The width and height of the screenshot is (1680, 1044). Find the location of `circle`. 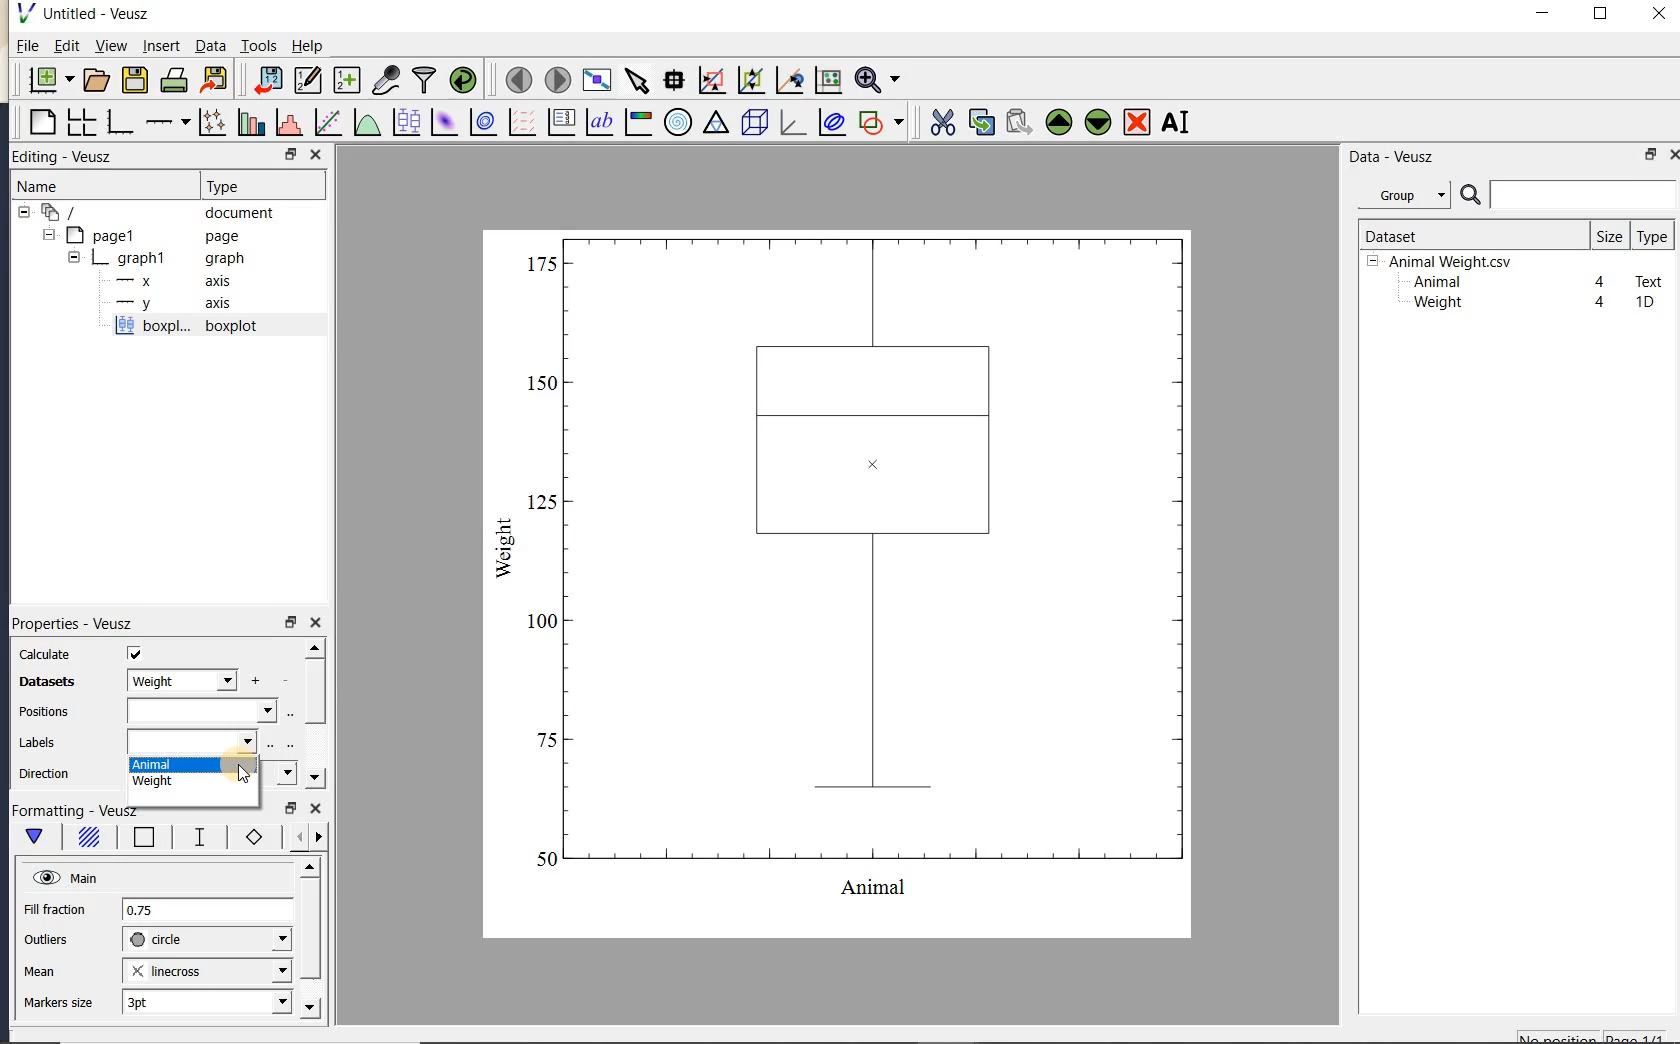

circle is located at coordinates (207, 940).